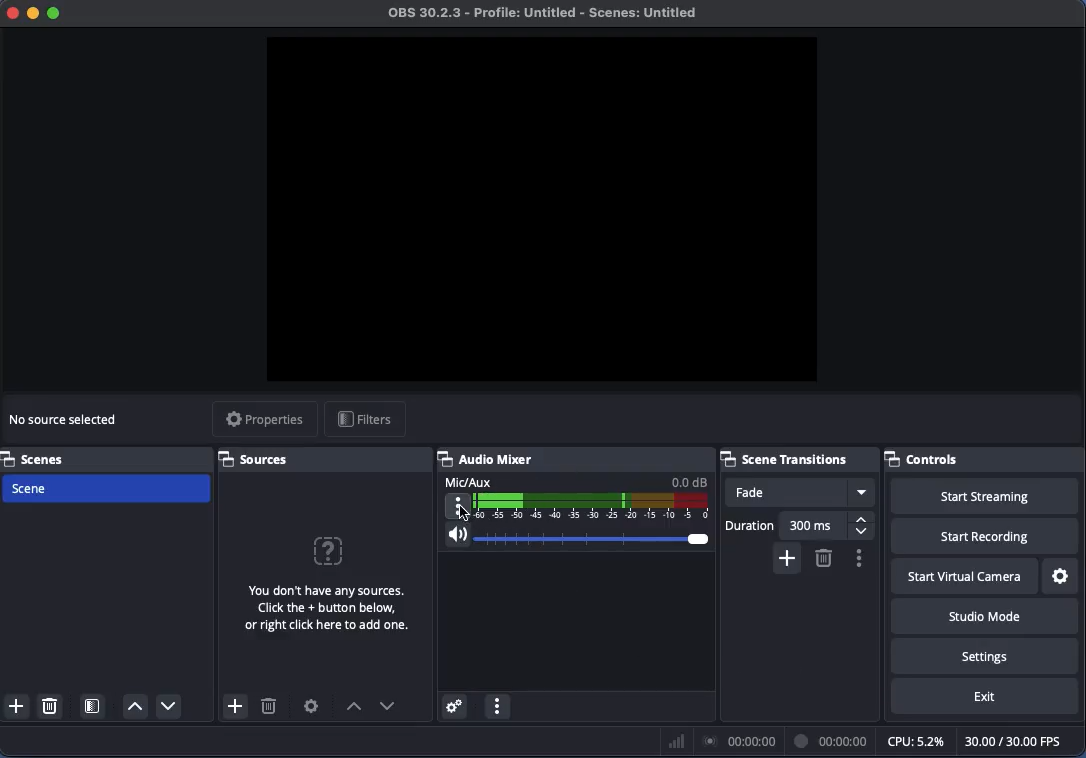 Image resolution: width=1086 pixels, height=758 pixels. What do you see at coordinates (458, 507) in the screenshot?
I see `More` at bounding box center [458, 507].